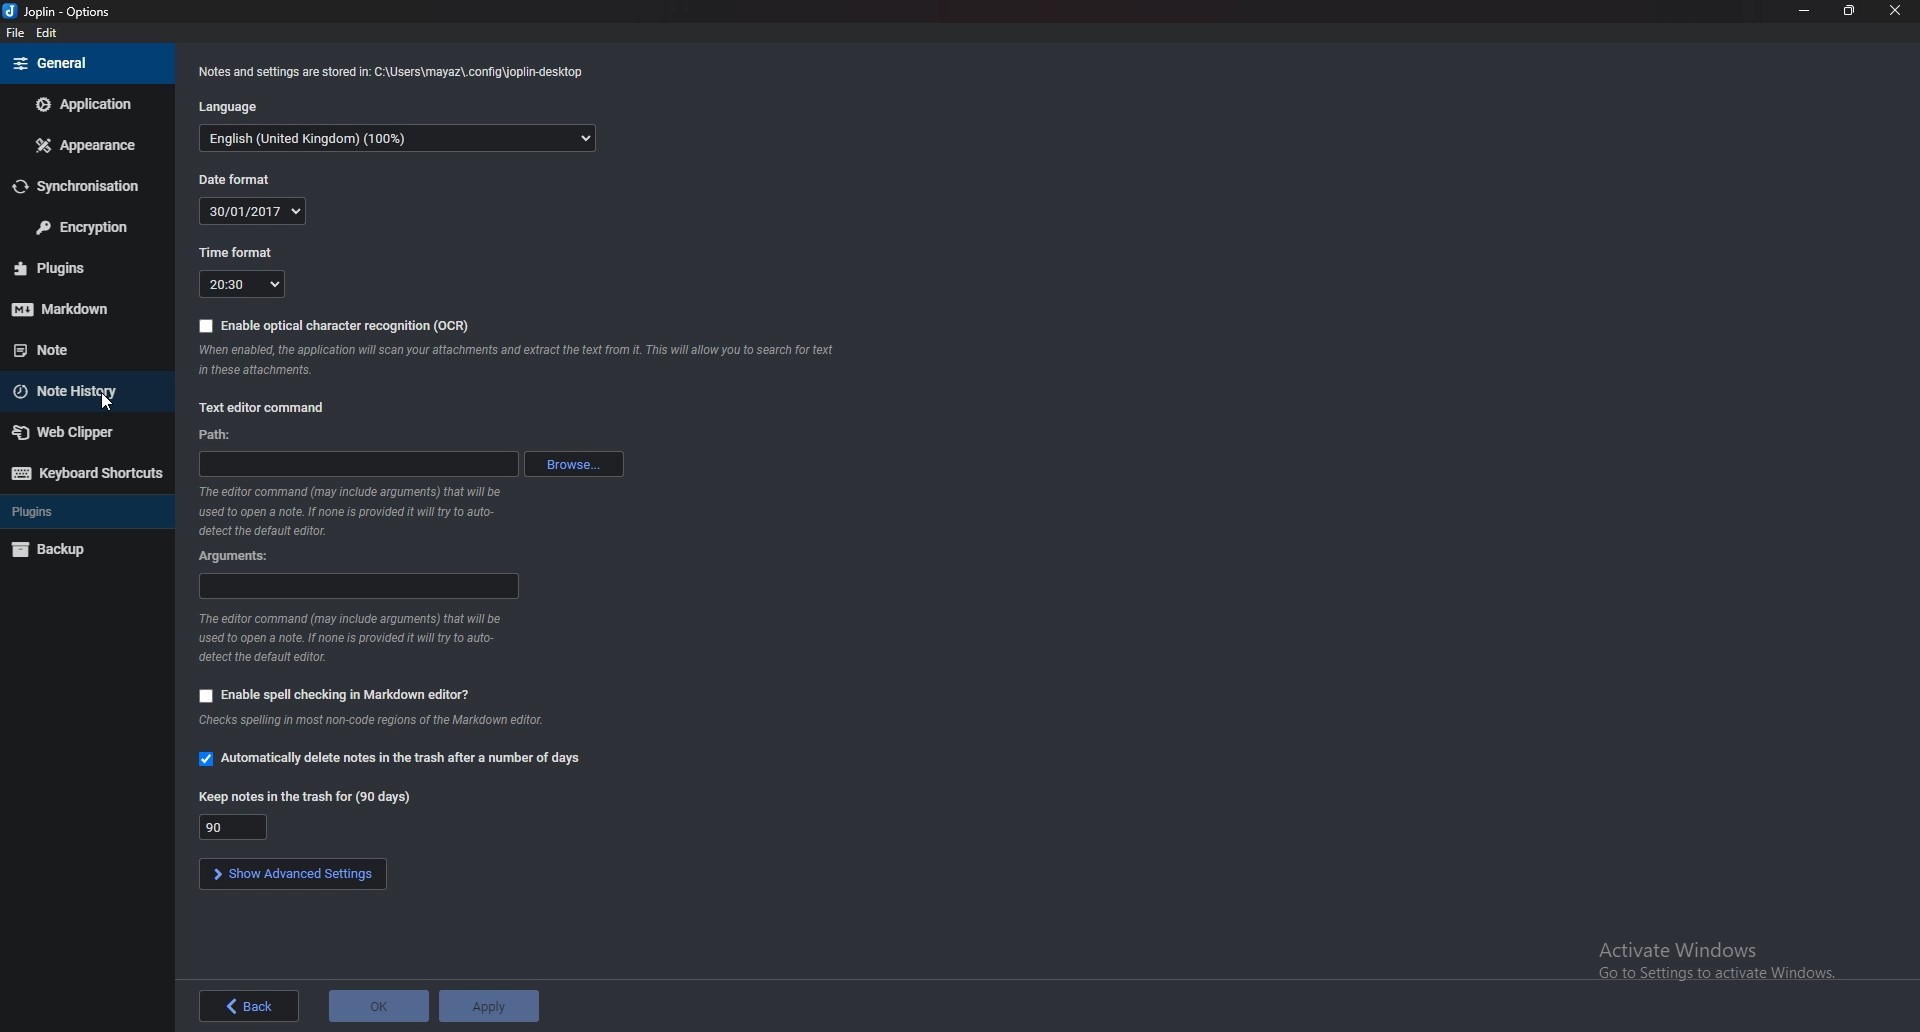 The height and width of the screenshot is (1032, 1920). I want to click on Synchronization, so click(87, 186).